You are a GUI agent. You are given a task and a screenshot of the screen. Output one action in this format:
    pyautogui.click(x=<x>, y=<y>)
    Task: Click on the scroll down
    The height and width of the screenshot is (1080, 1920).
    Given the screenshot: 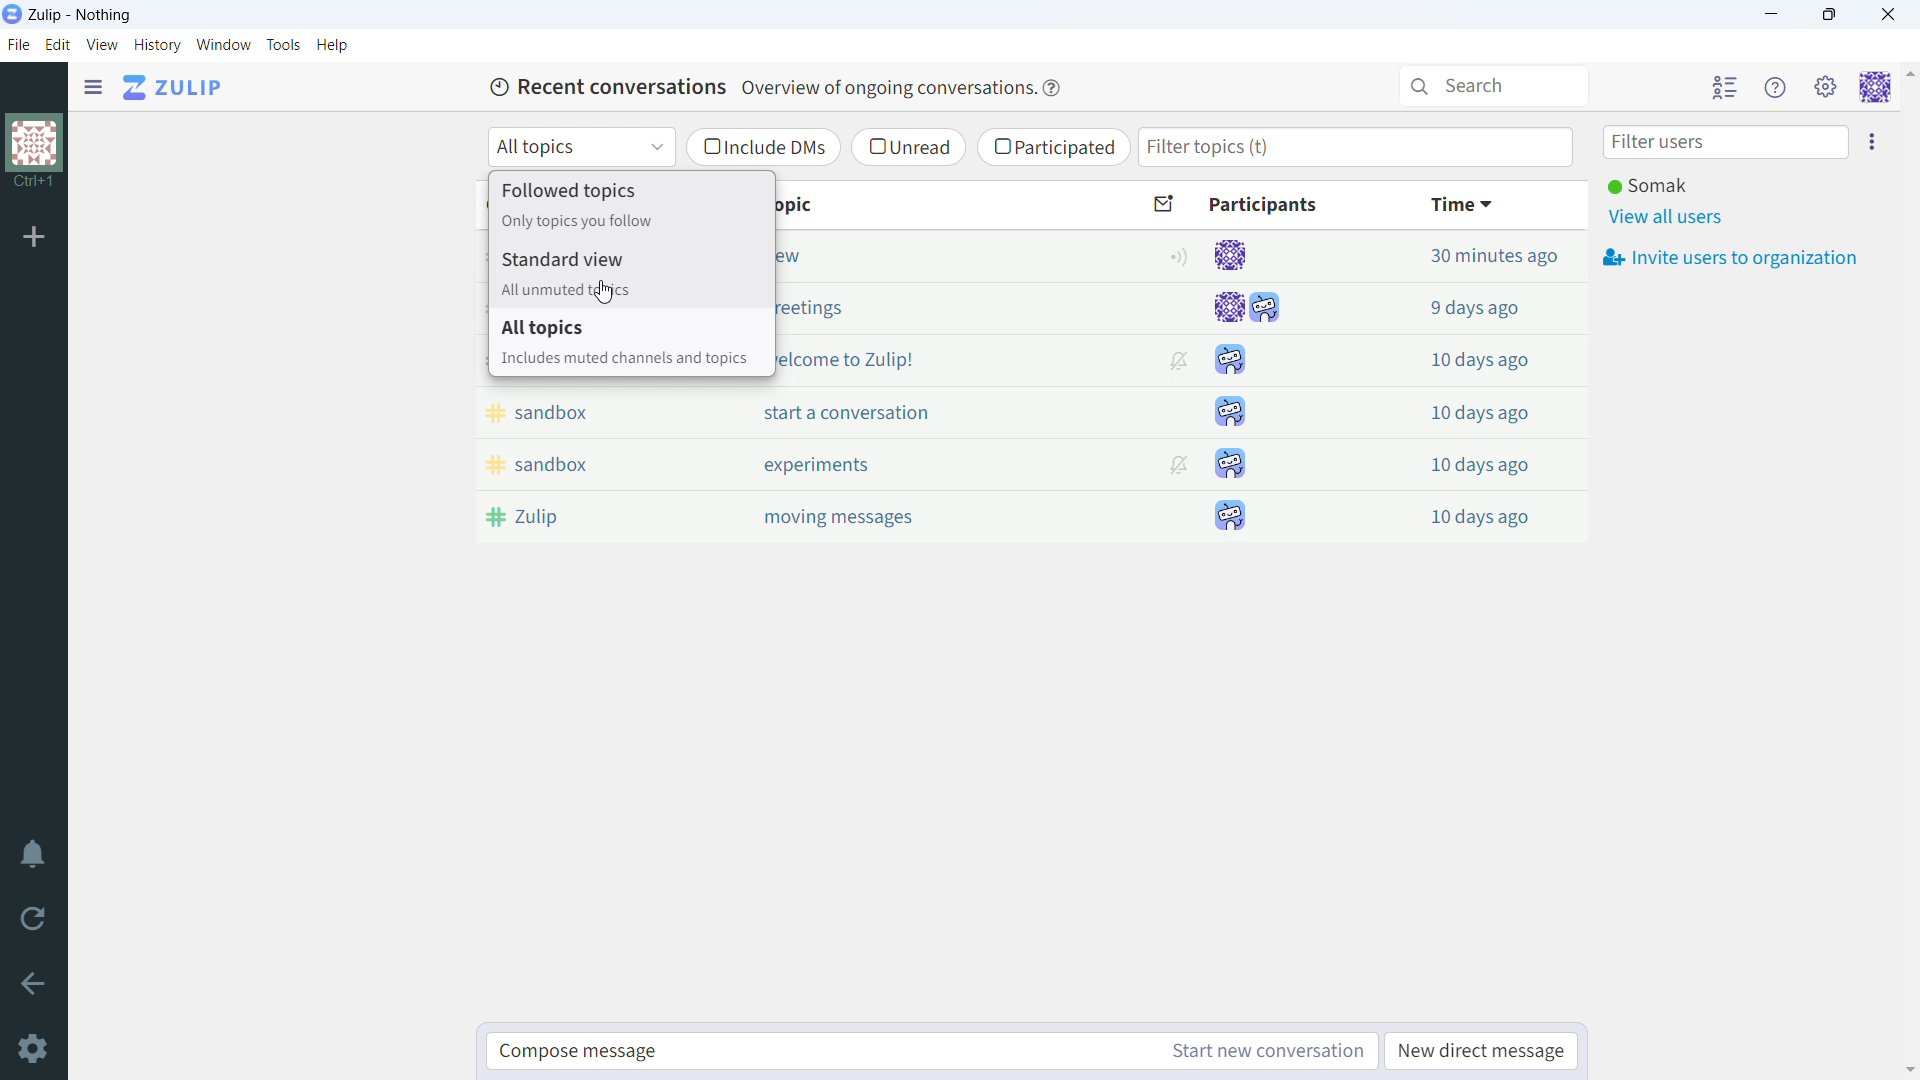 What is the action you would take?
    pyautogui.click(x=1908, y=1070)
    